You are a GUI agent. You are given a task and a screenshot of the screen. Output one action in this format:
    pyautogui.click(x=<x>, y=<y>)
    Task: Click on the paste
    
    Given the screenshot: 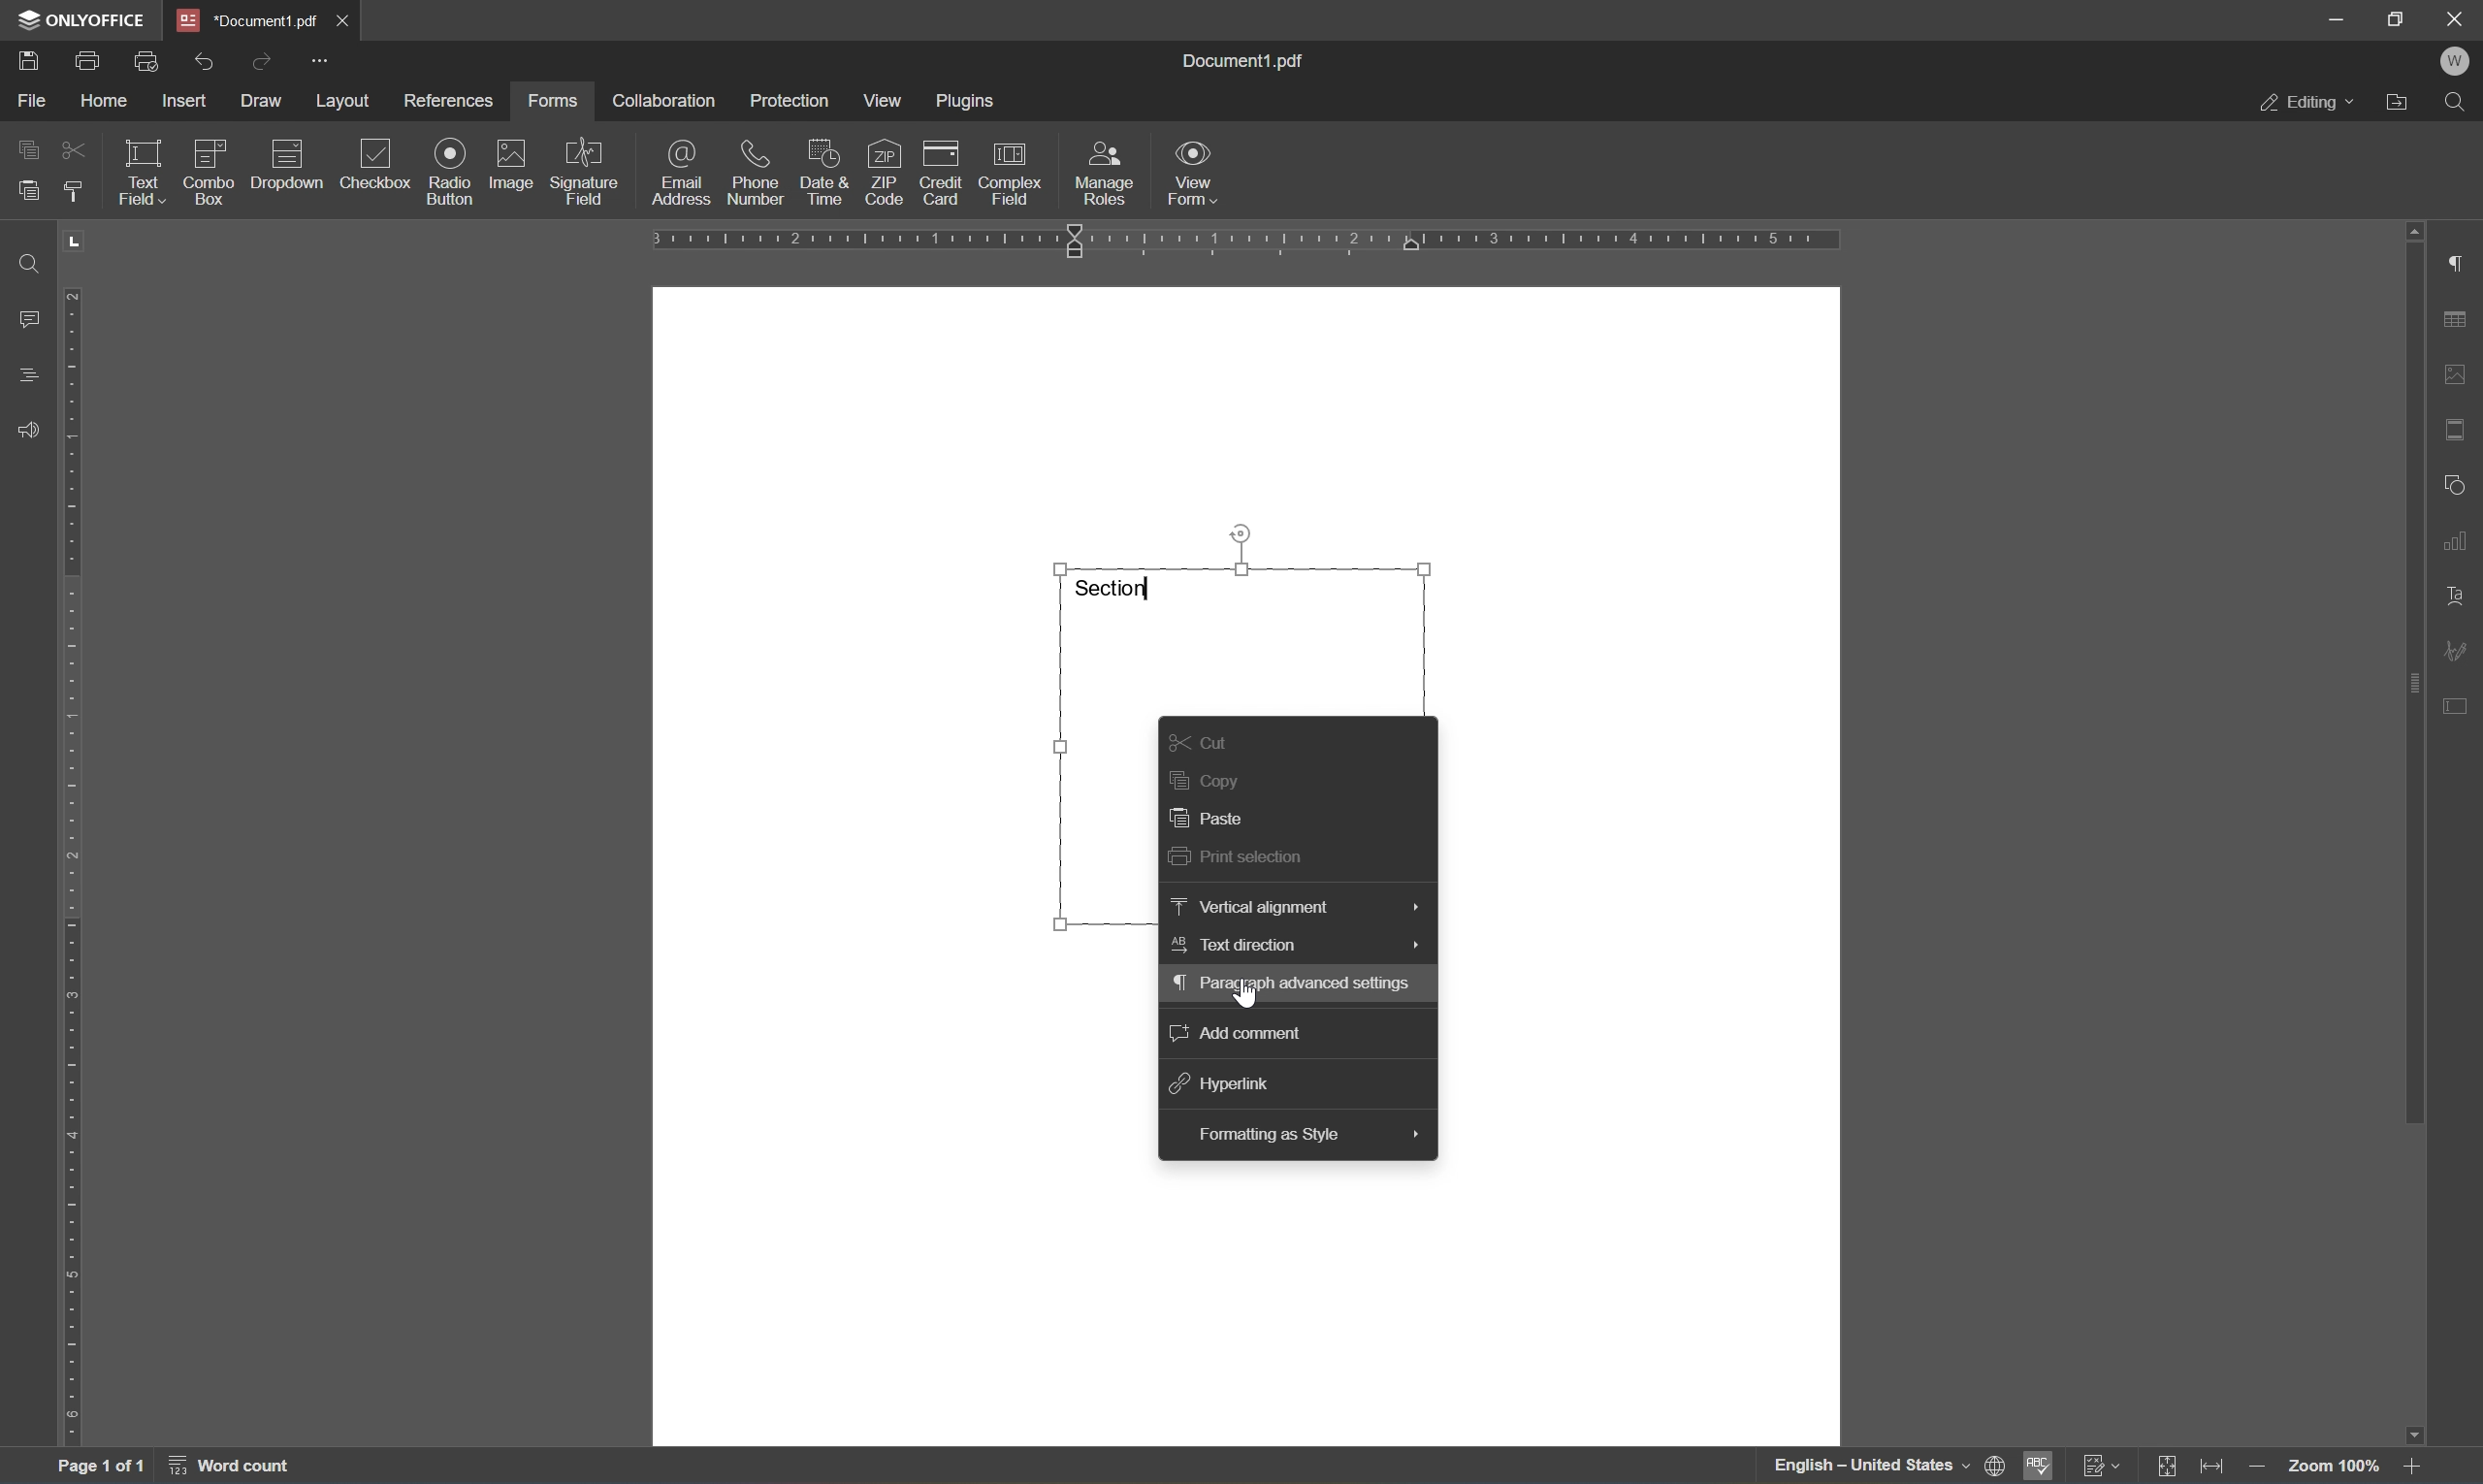 What is the action you would take?
    pyautogui.click(x=28, y=190)
    